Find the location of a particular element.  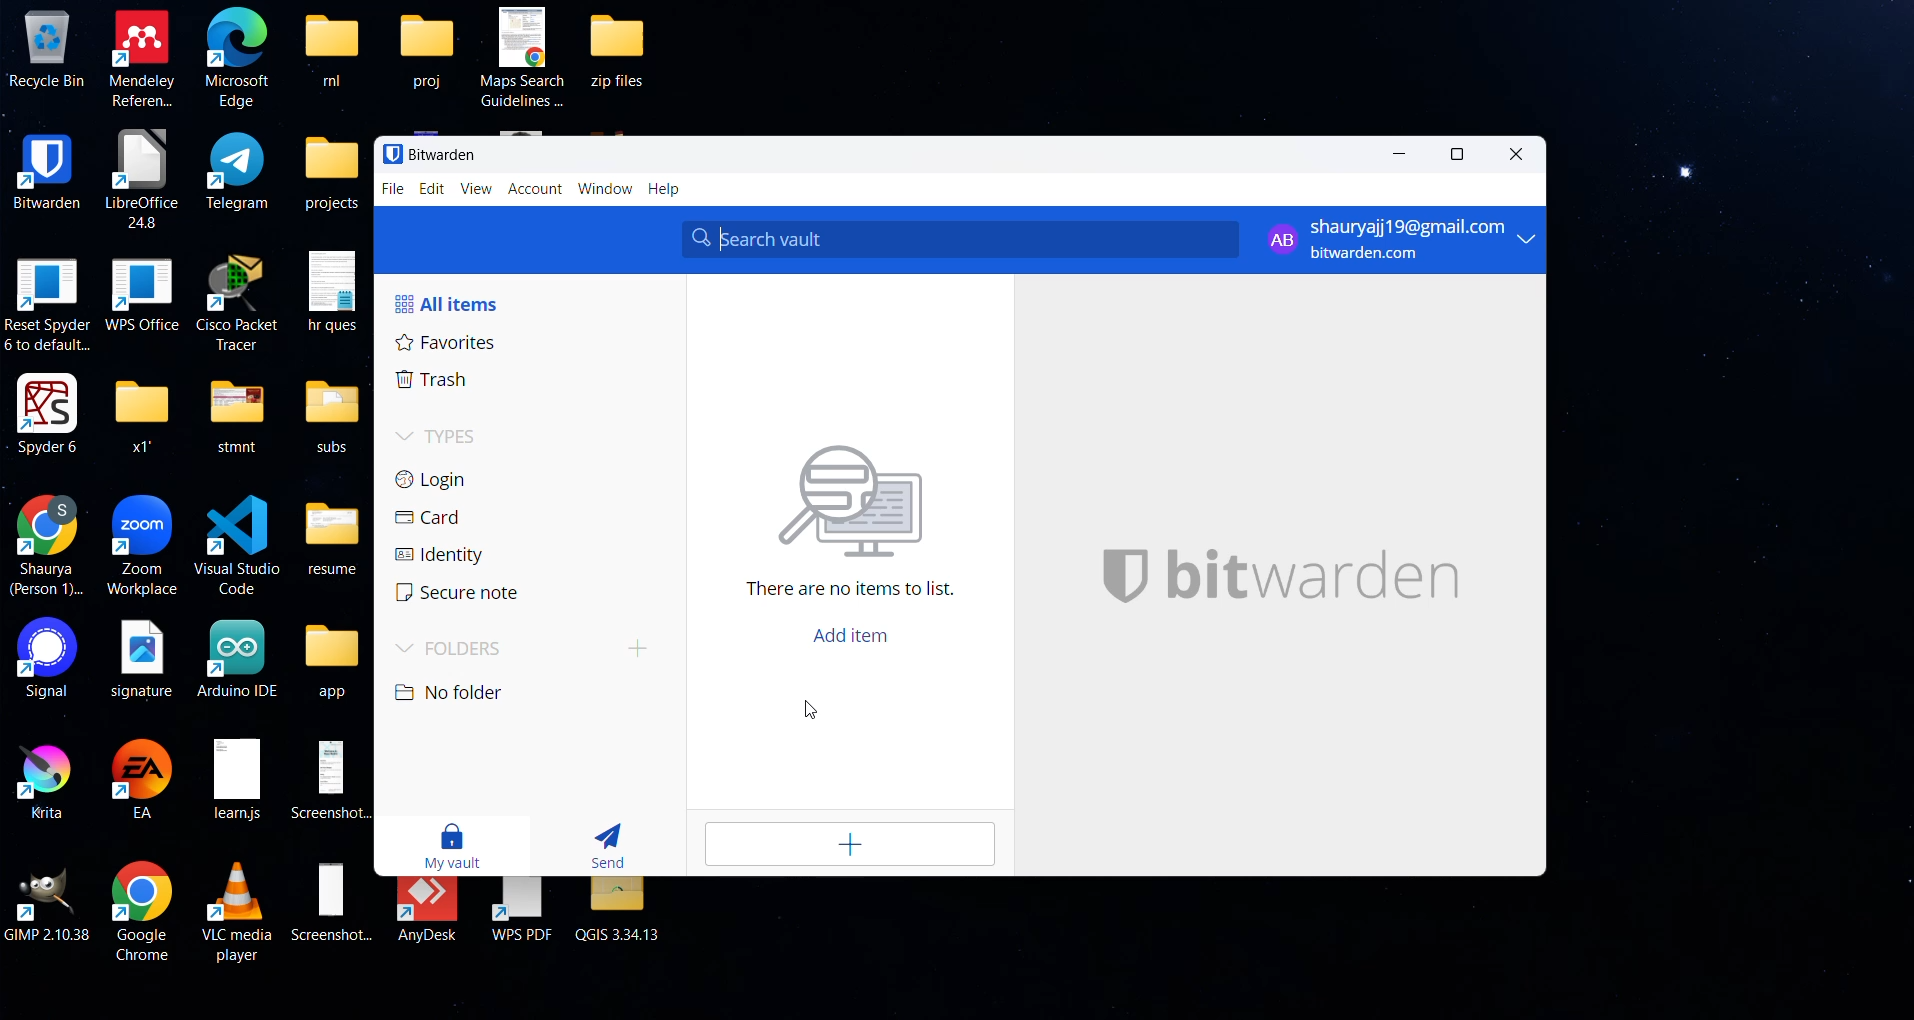

LibreOffice 24.8 is located at coordinates (141, 178).